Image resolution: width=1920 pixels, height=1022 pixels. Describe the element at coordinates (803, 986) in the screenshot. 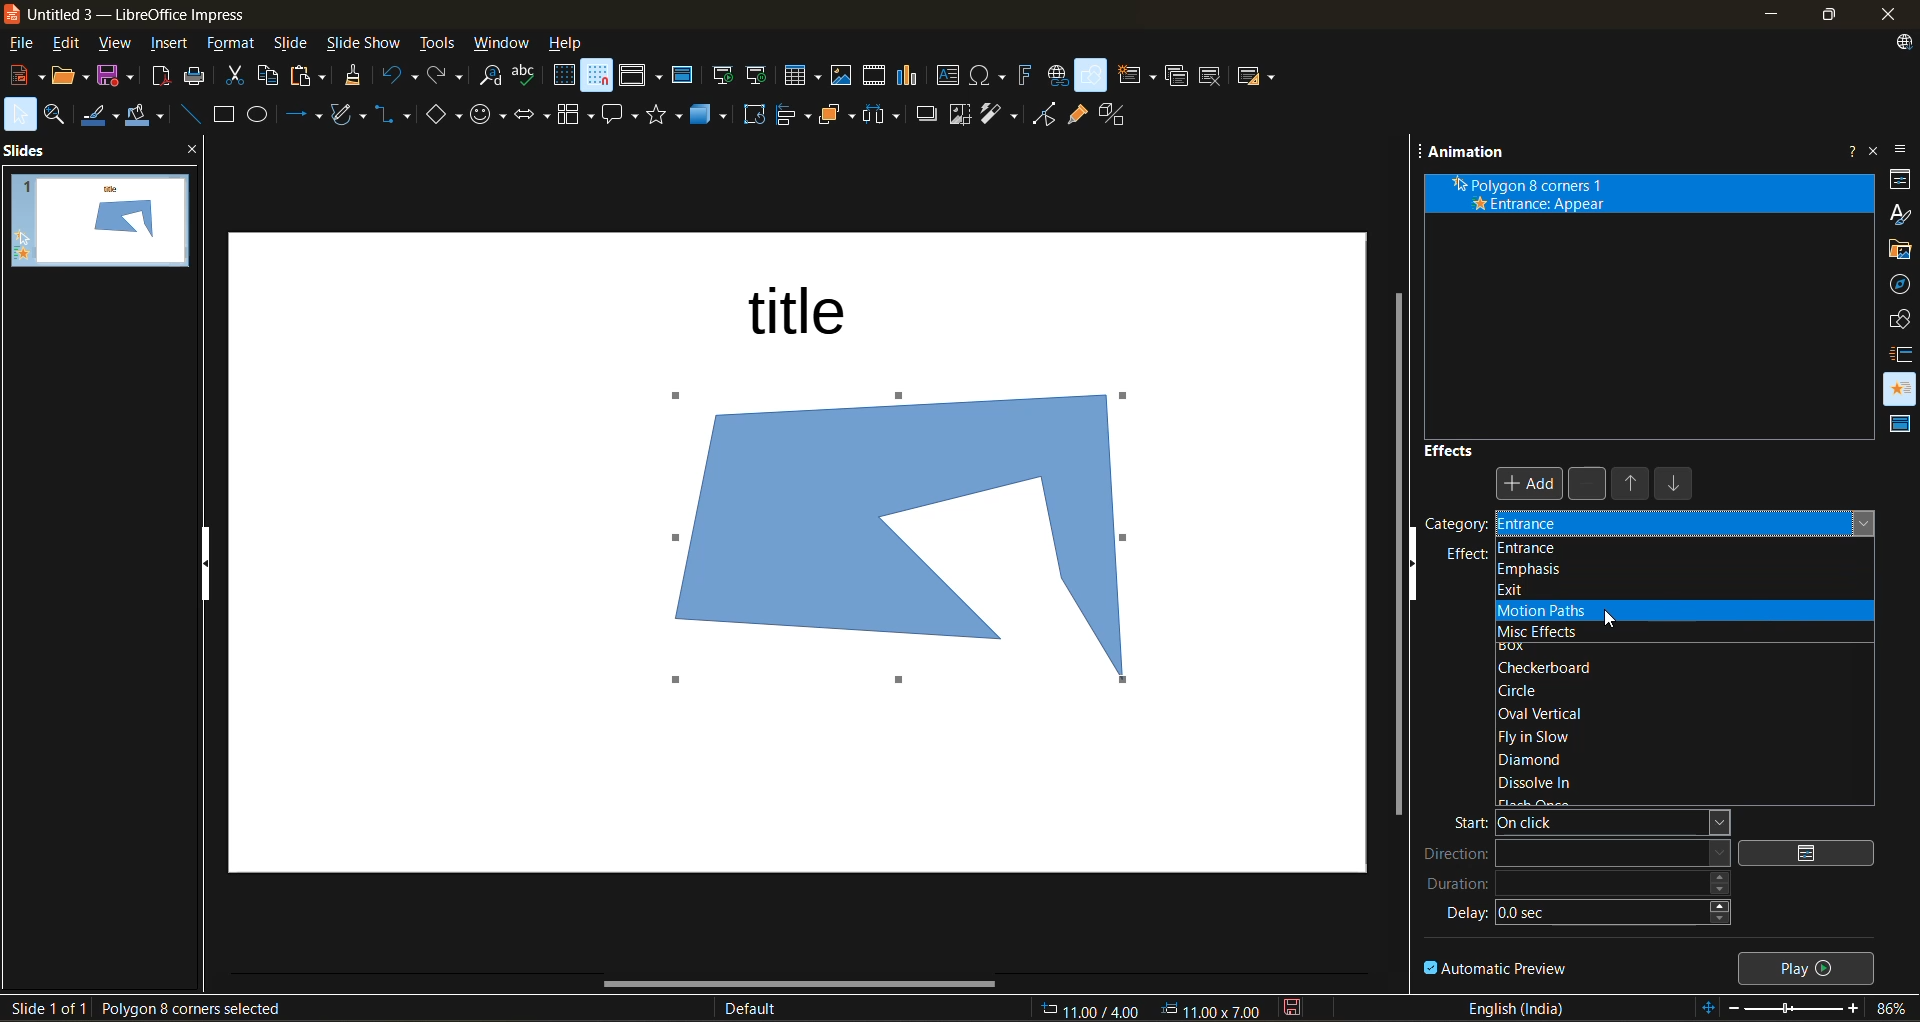

I see `horizontal scroll bar` at that location.